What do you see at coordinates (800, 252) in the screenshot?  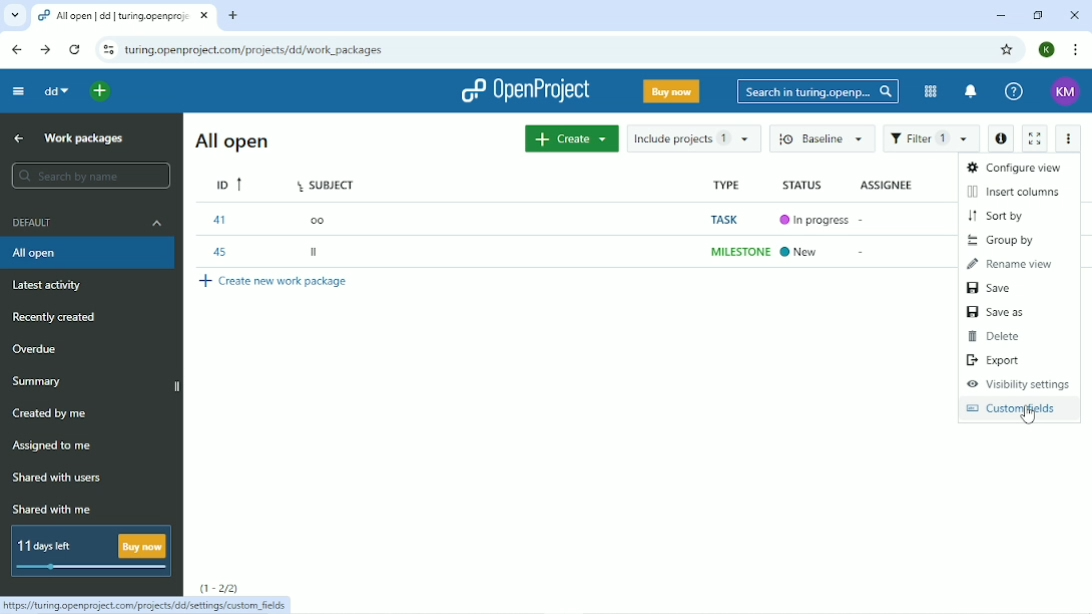 I see `New` at bounding box center [800, 252].